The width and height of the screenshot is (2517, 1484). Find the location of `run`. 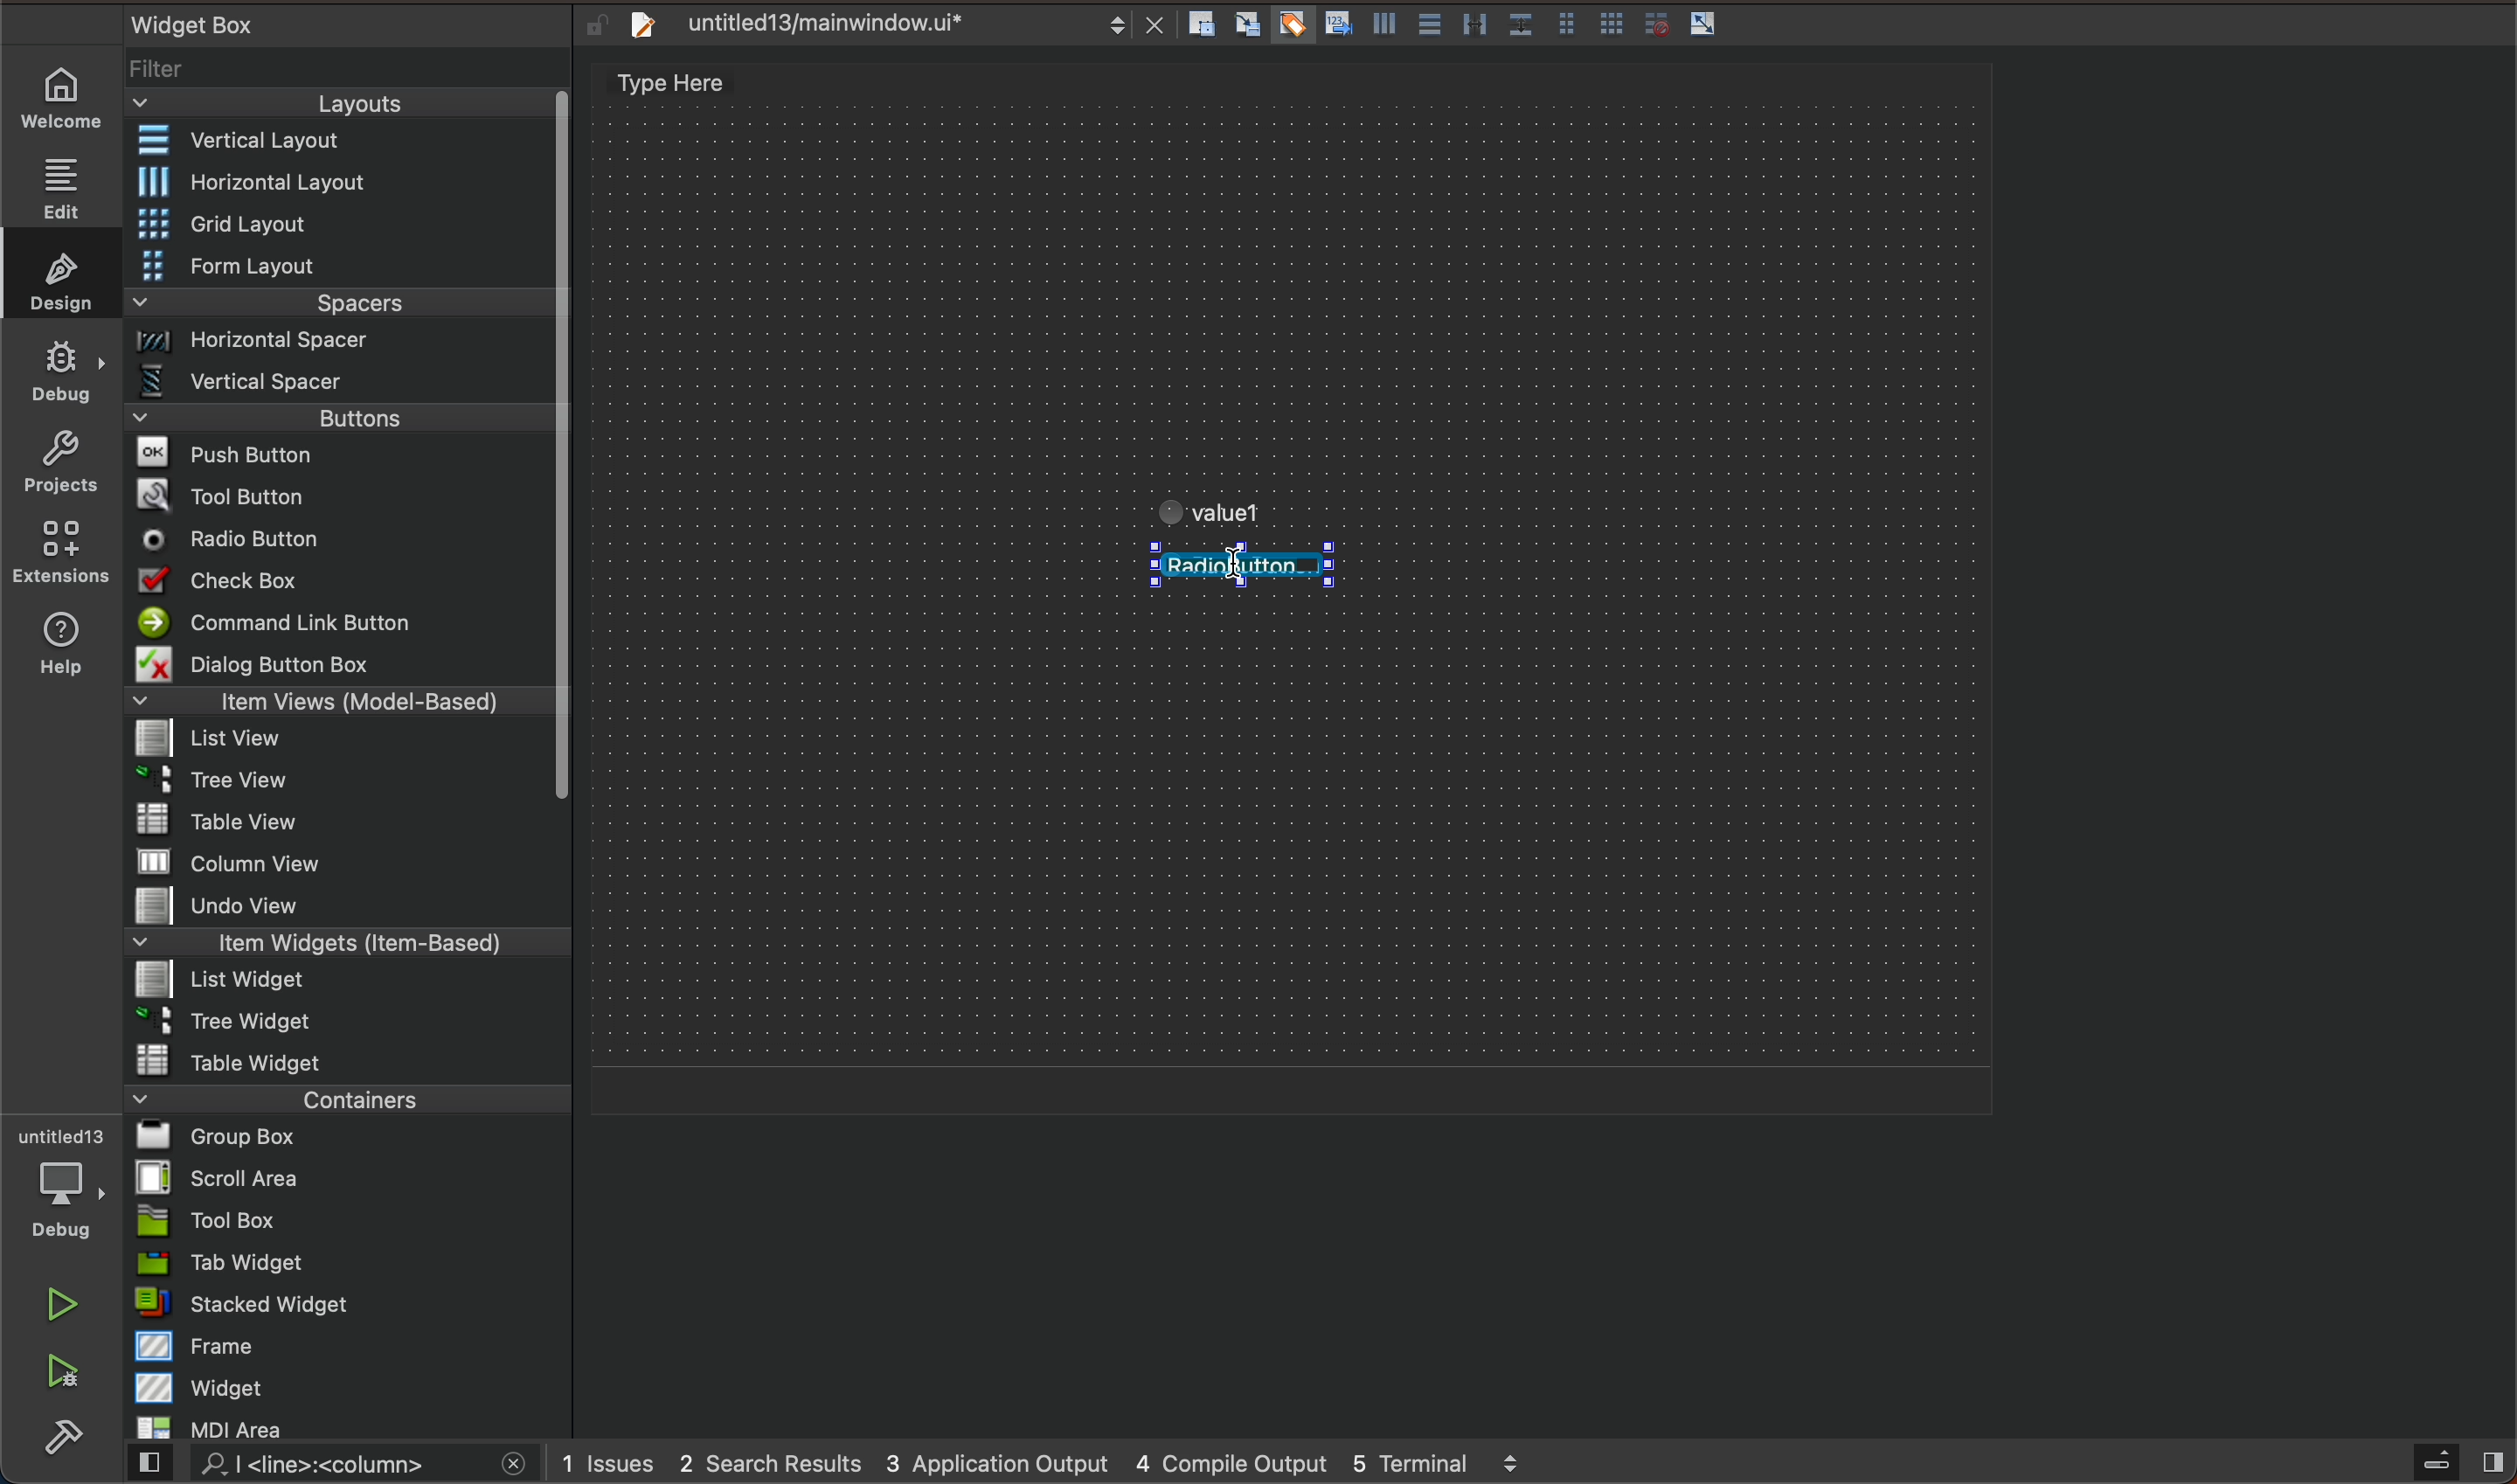

run is located at coordinates (65, 1304).